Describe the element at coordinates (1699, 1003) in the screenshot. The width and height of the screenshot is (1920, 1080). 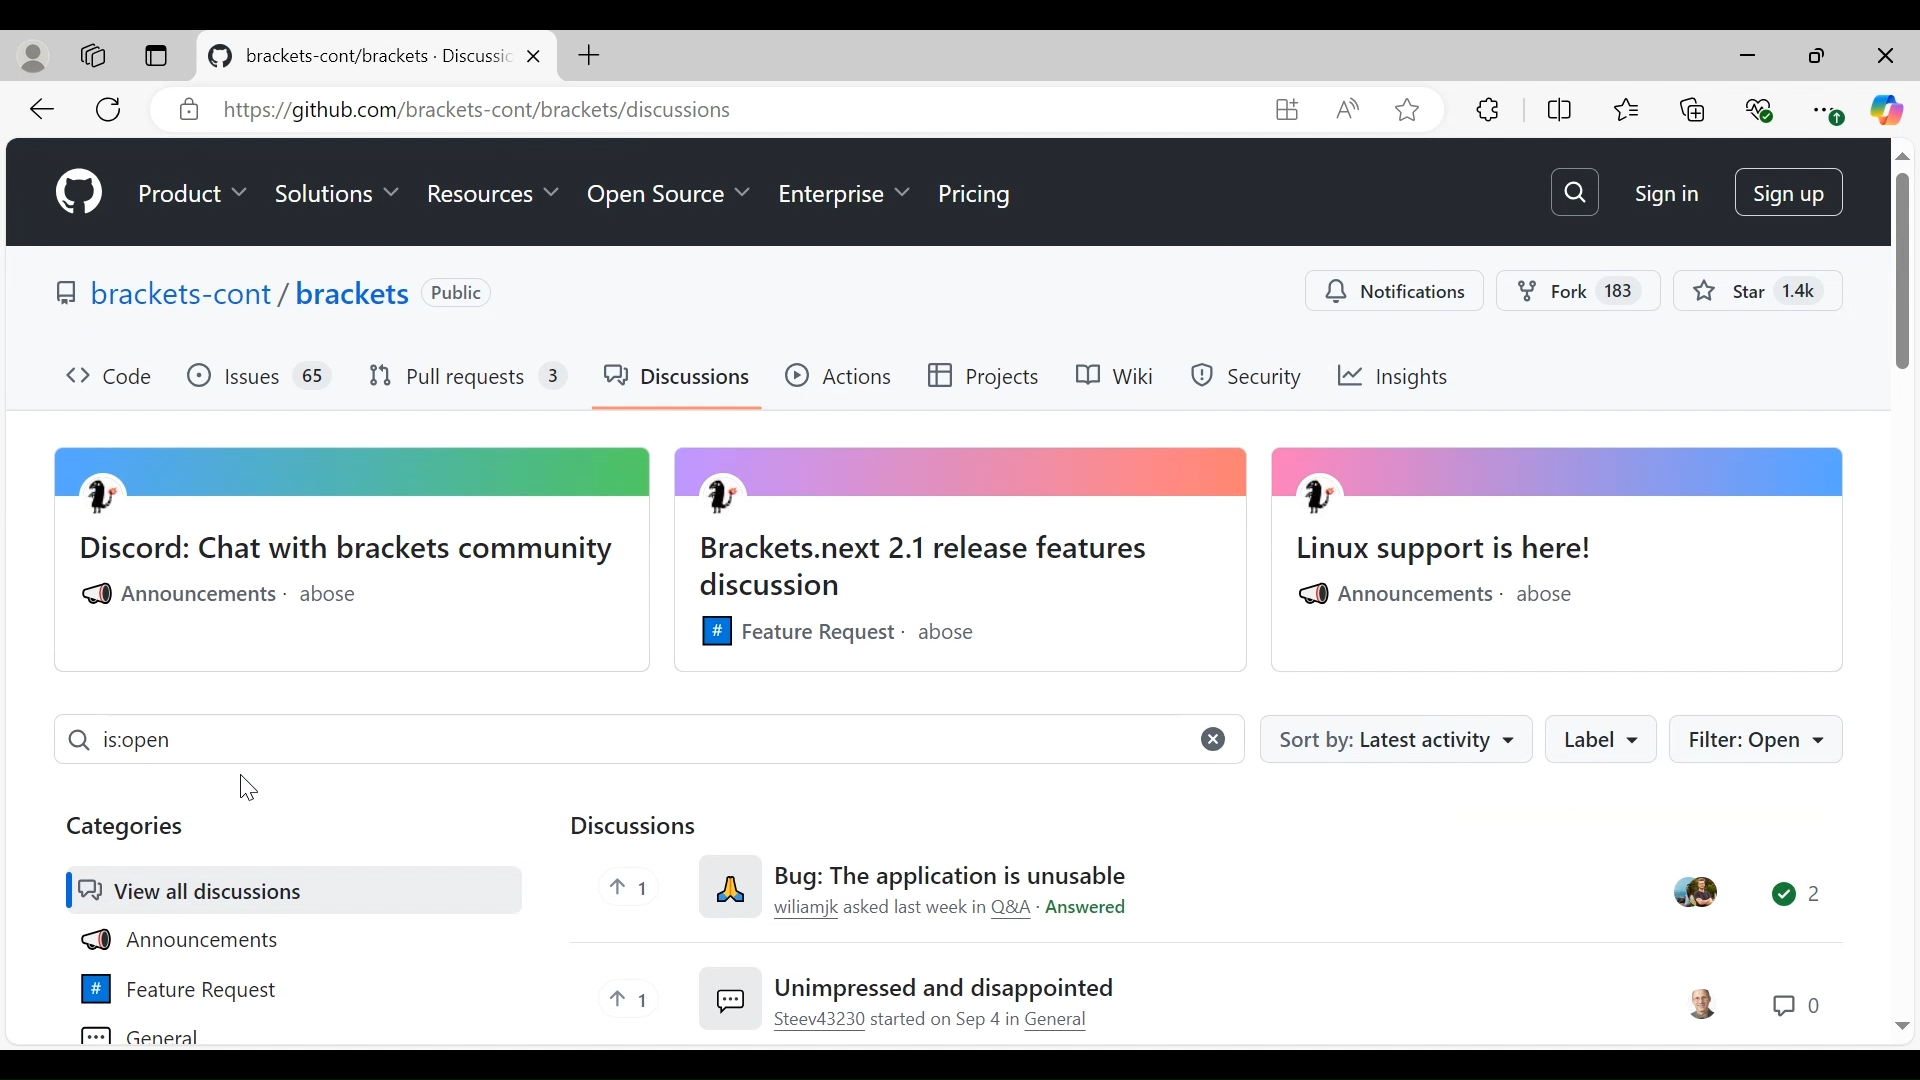
I see `User Avatar` at that location.